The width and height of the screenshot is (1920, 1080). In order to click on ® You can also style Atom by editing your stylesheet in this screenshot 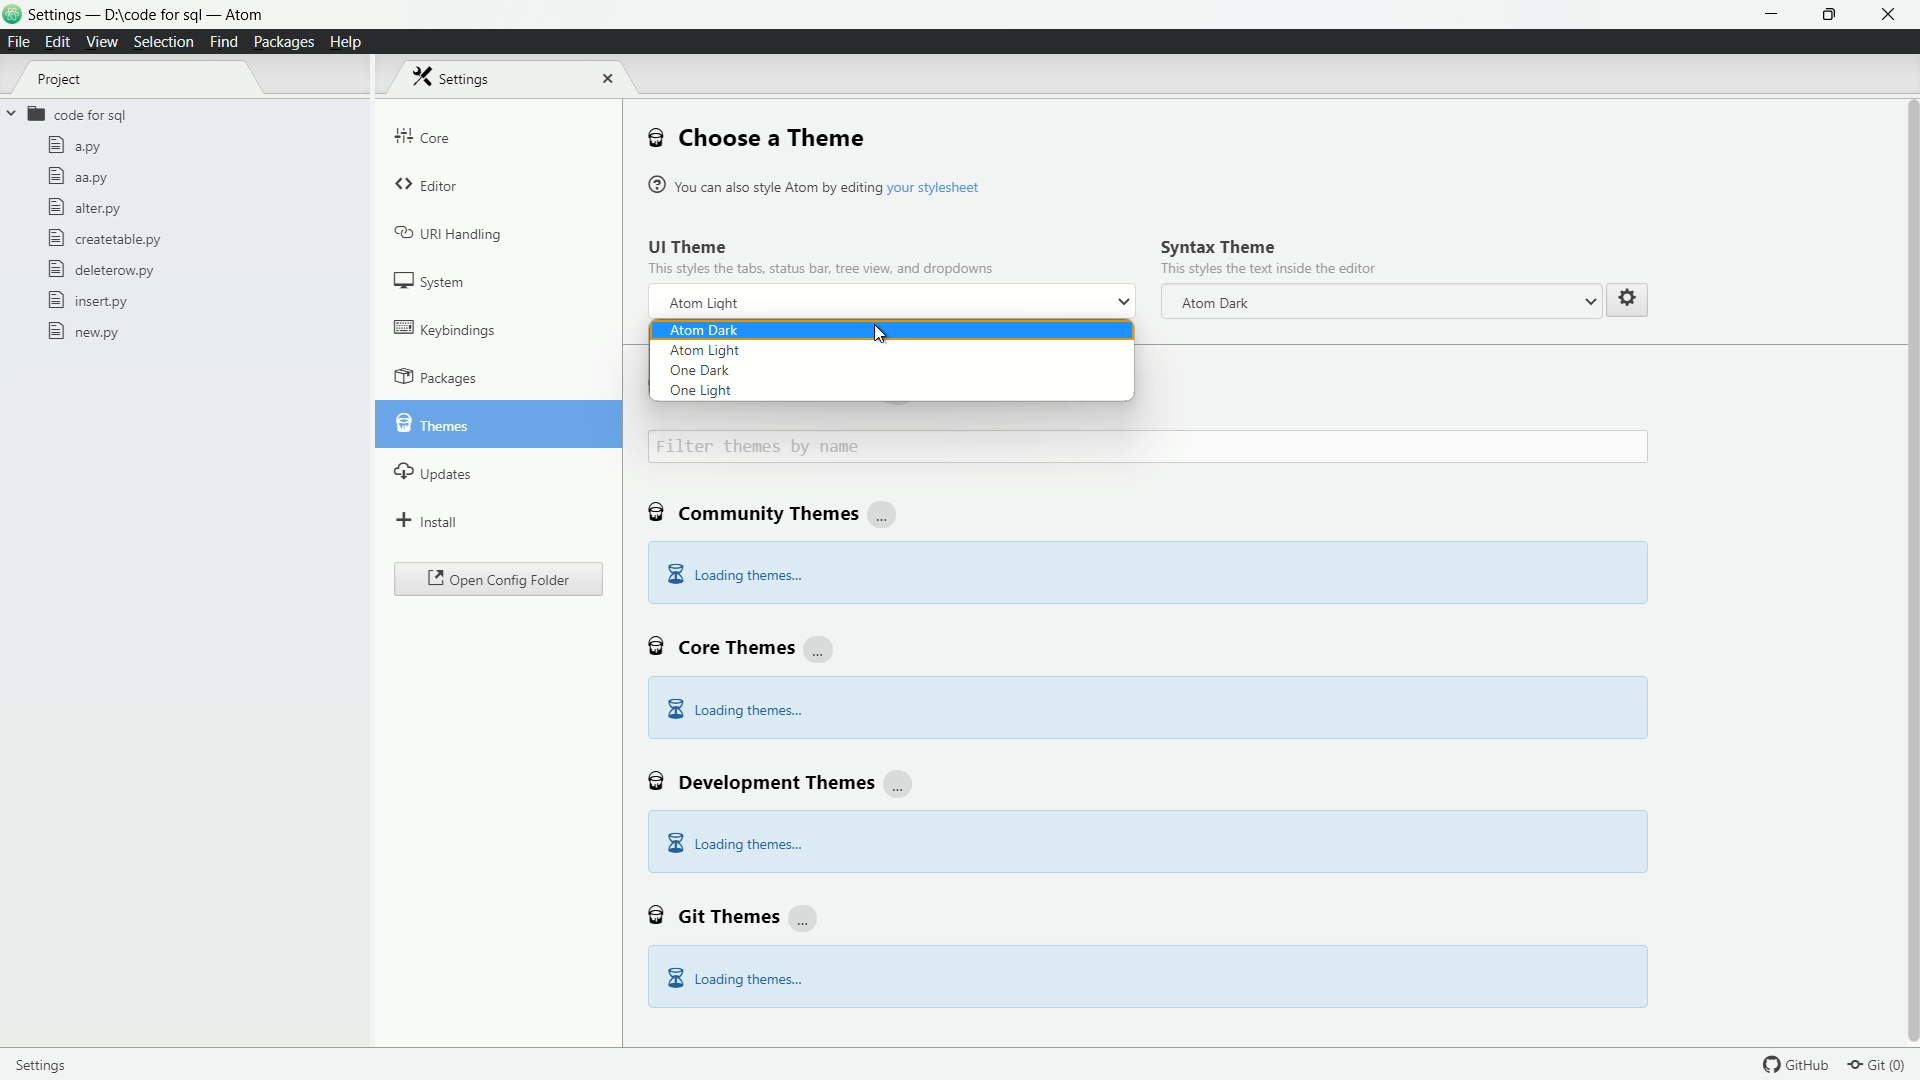, I will do `click(818, 185)`.